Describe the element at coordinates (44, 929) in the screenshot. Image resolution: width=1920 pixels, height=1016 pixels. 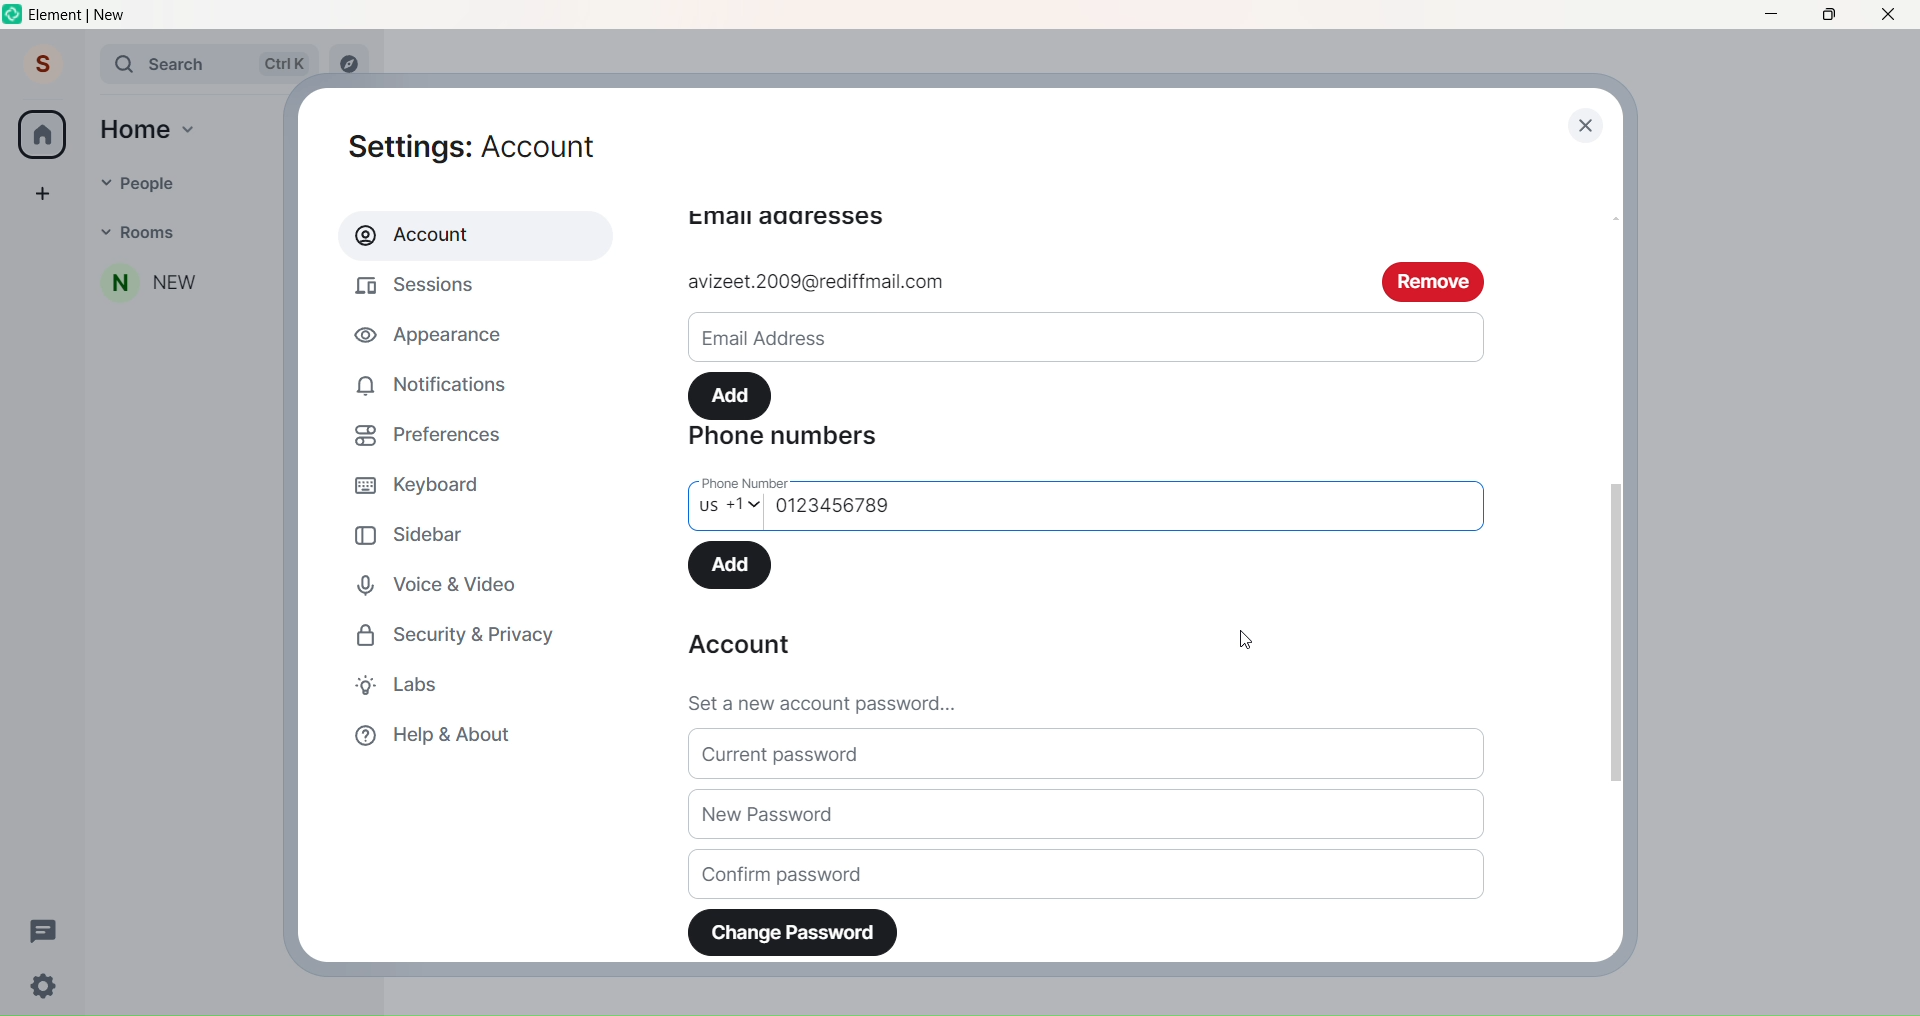
I see `Threads` at that location.